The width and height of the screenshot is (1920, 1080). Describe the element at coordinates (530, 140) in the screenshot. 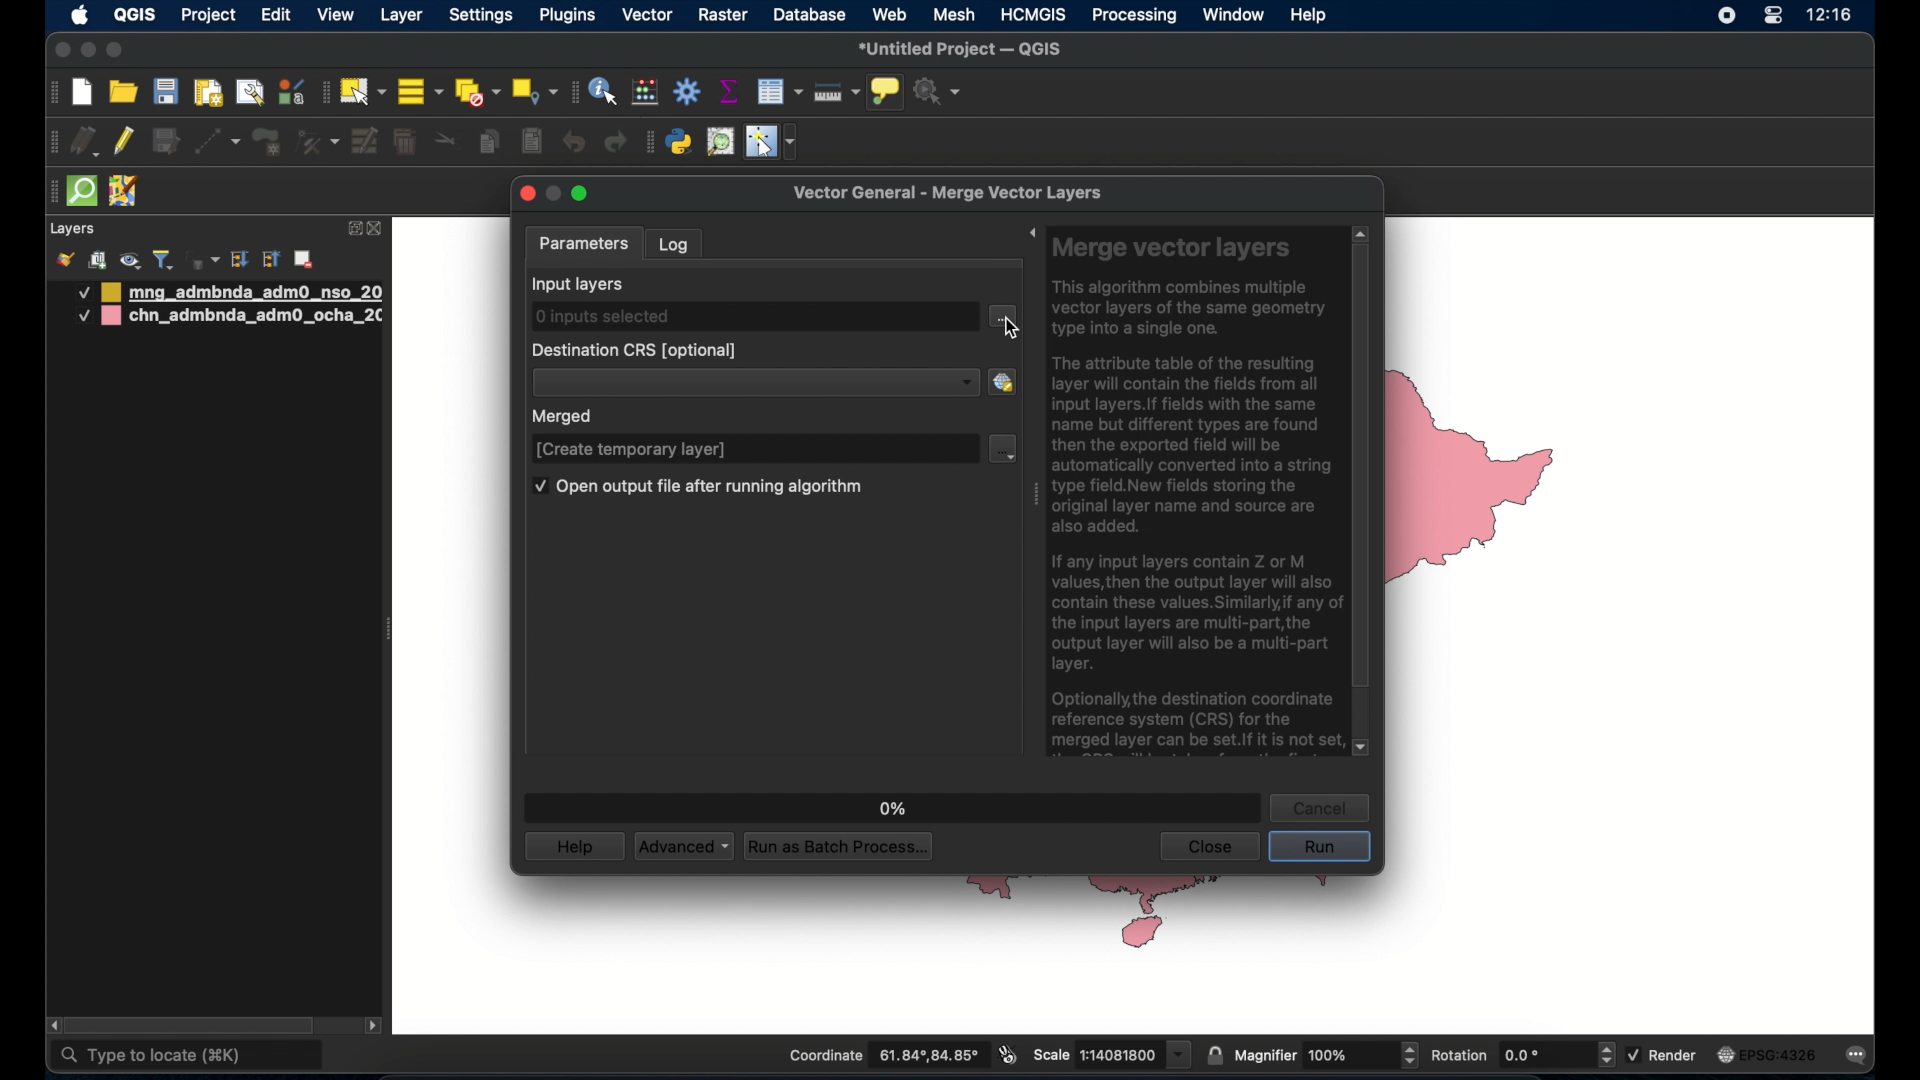

I see `paste features` at that location.